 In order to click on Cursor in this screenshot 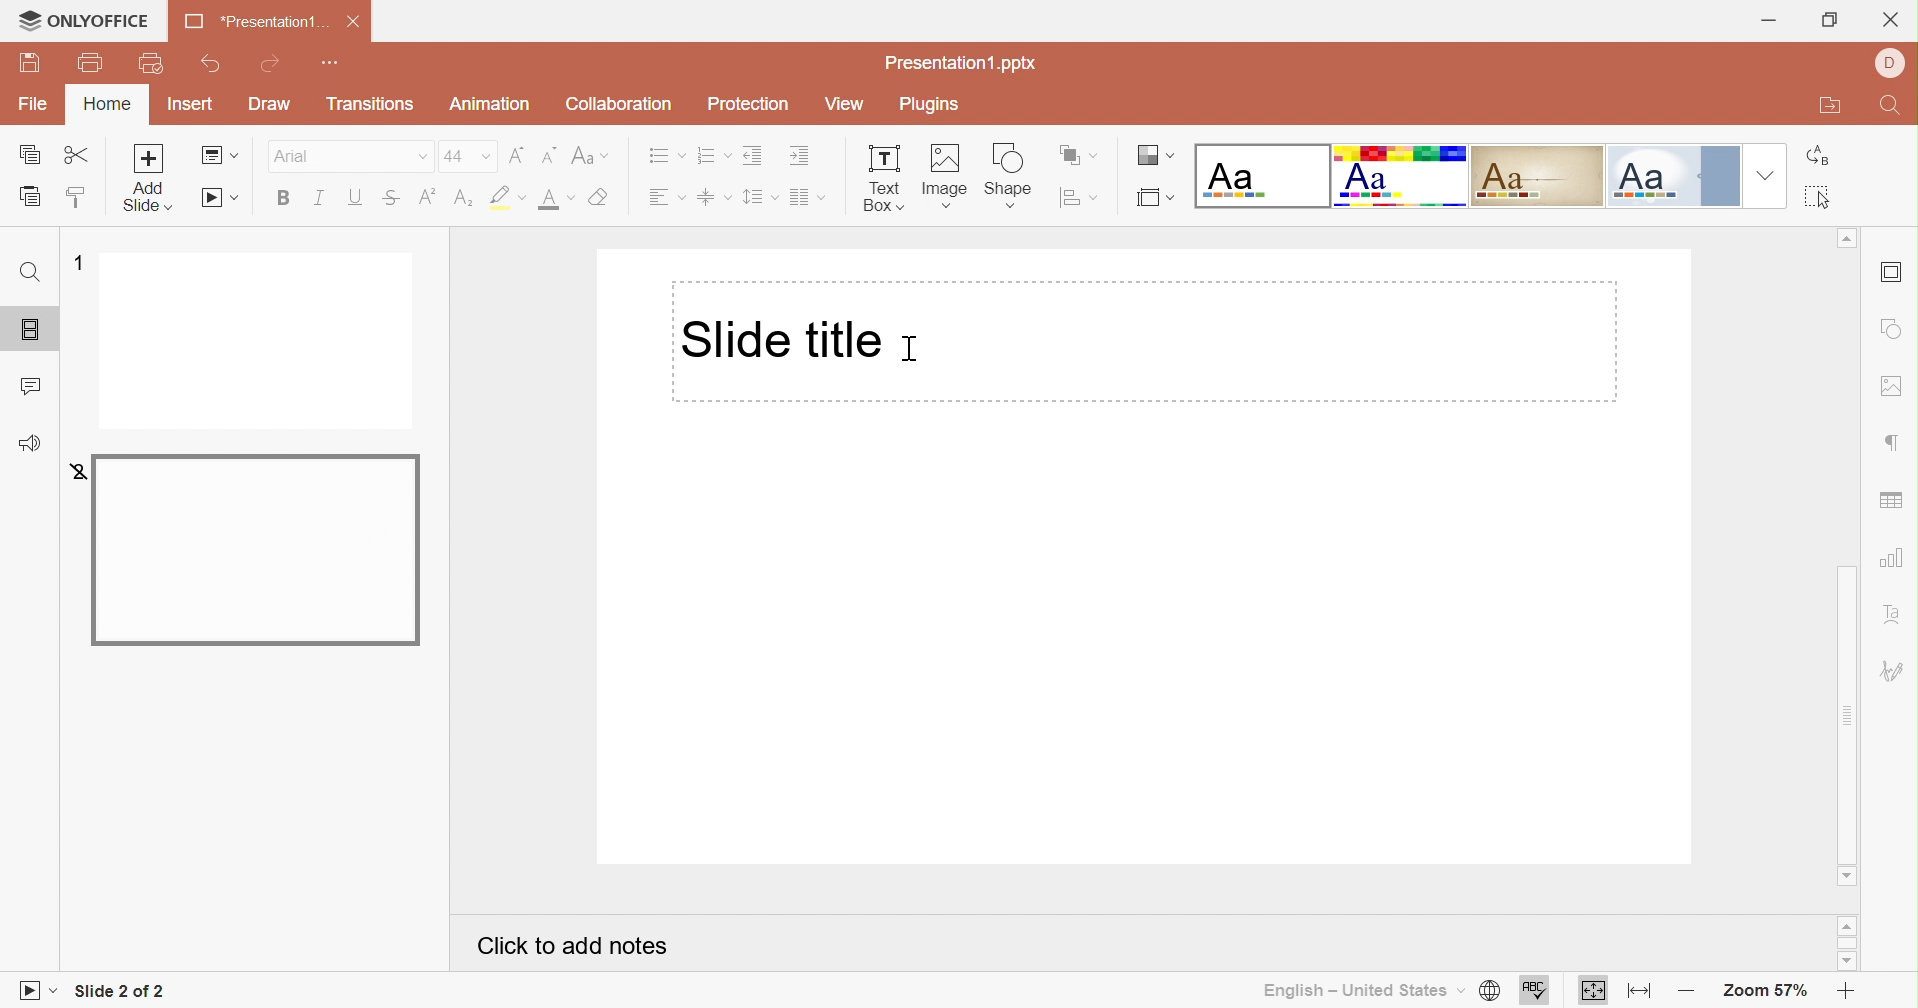, I will do `click(910, 348)`.